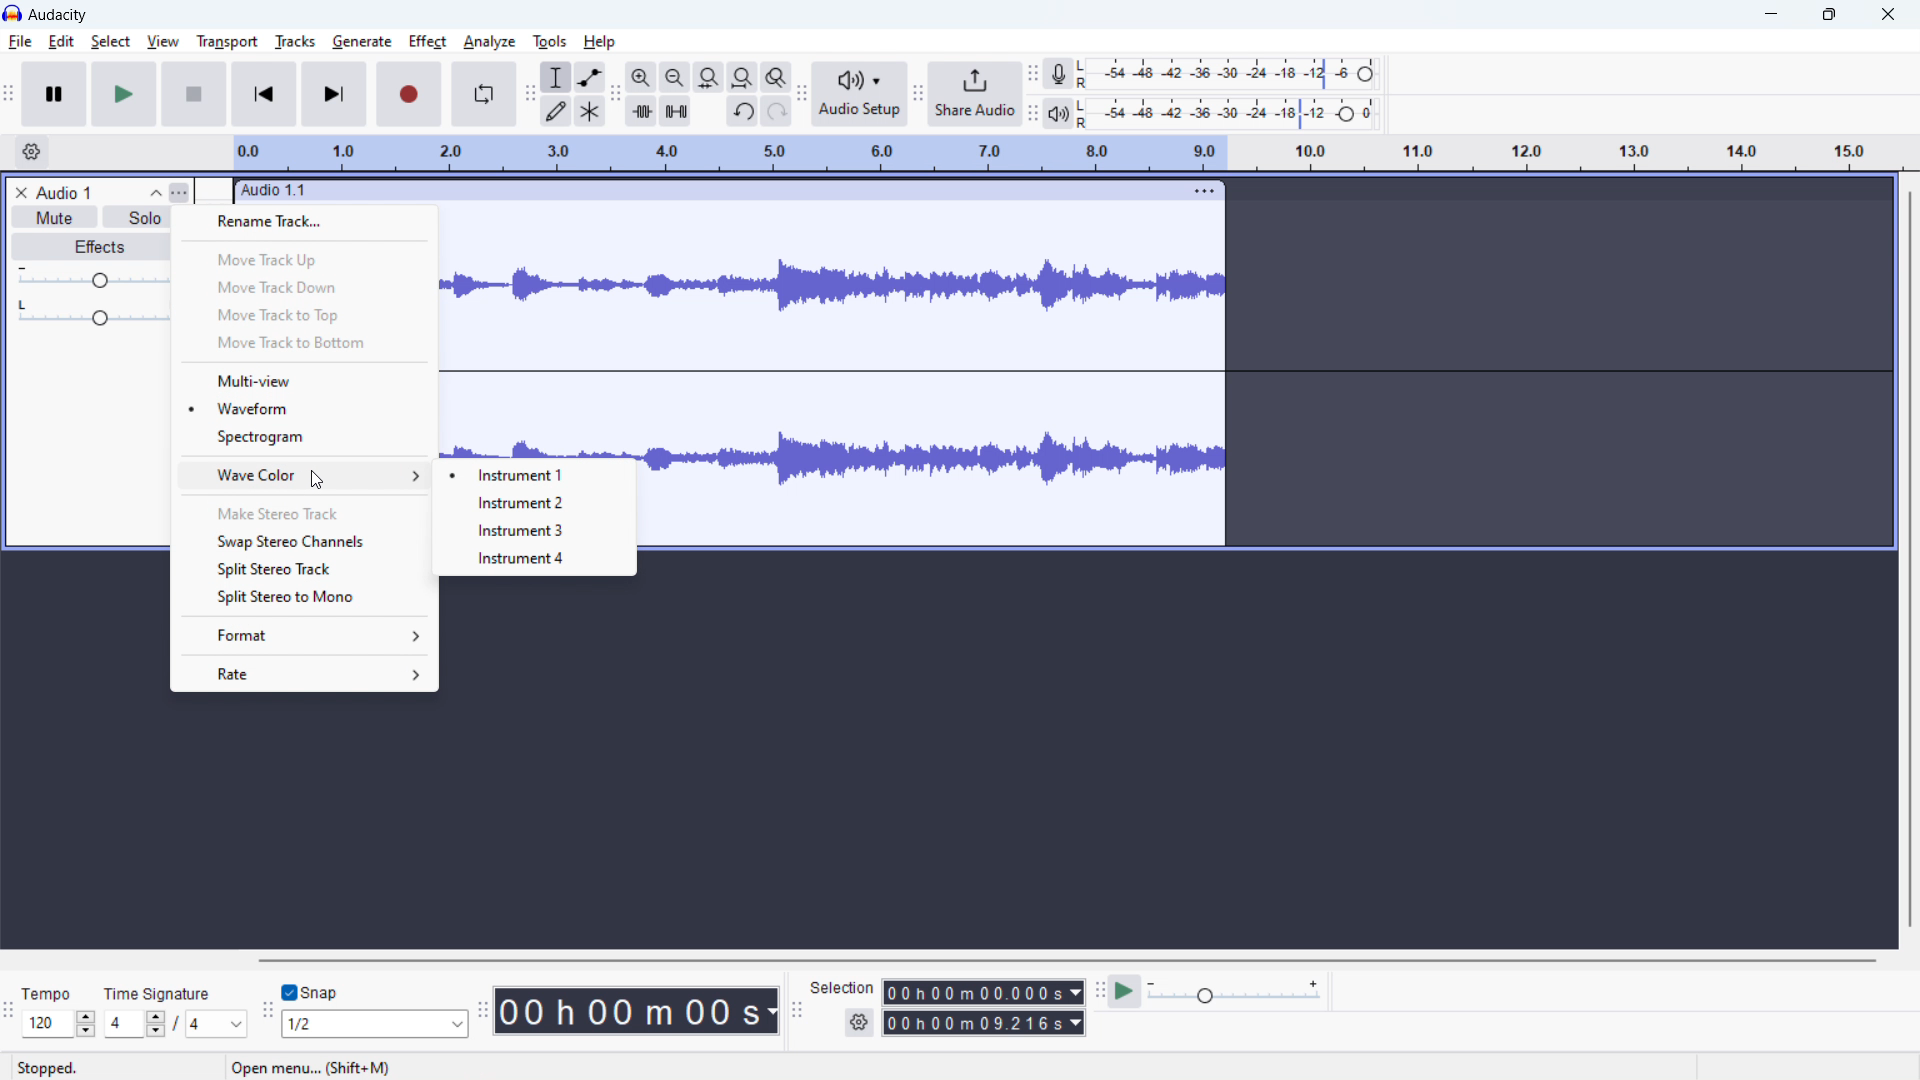  I want to click on track options, so click(1207, 191).